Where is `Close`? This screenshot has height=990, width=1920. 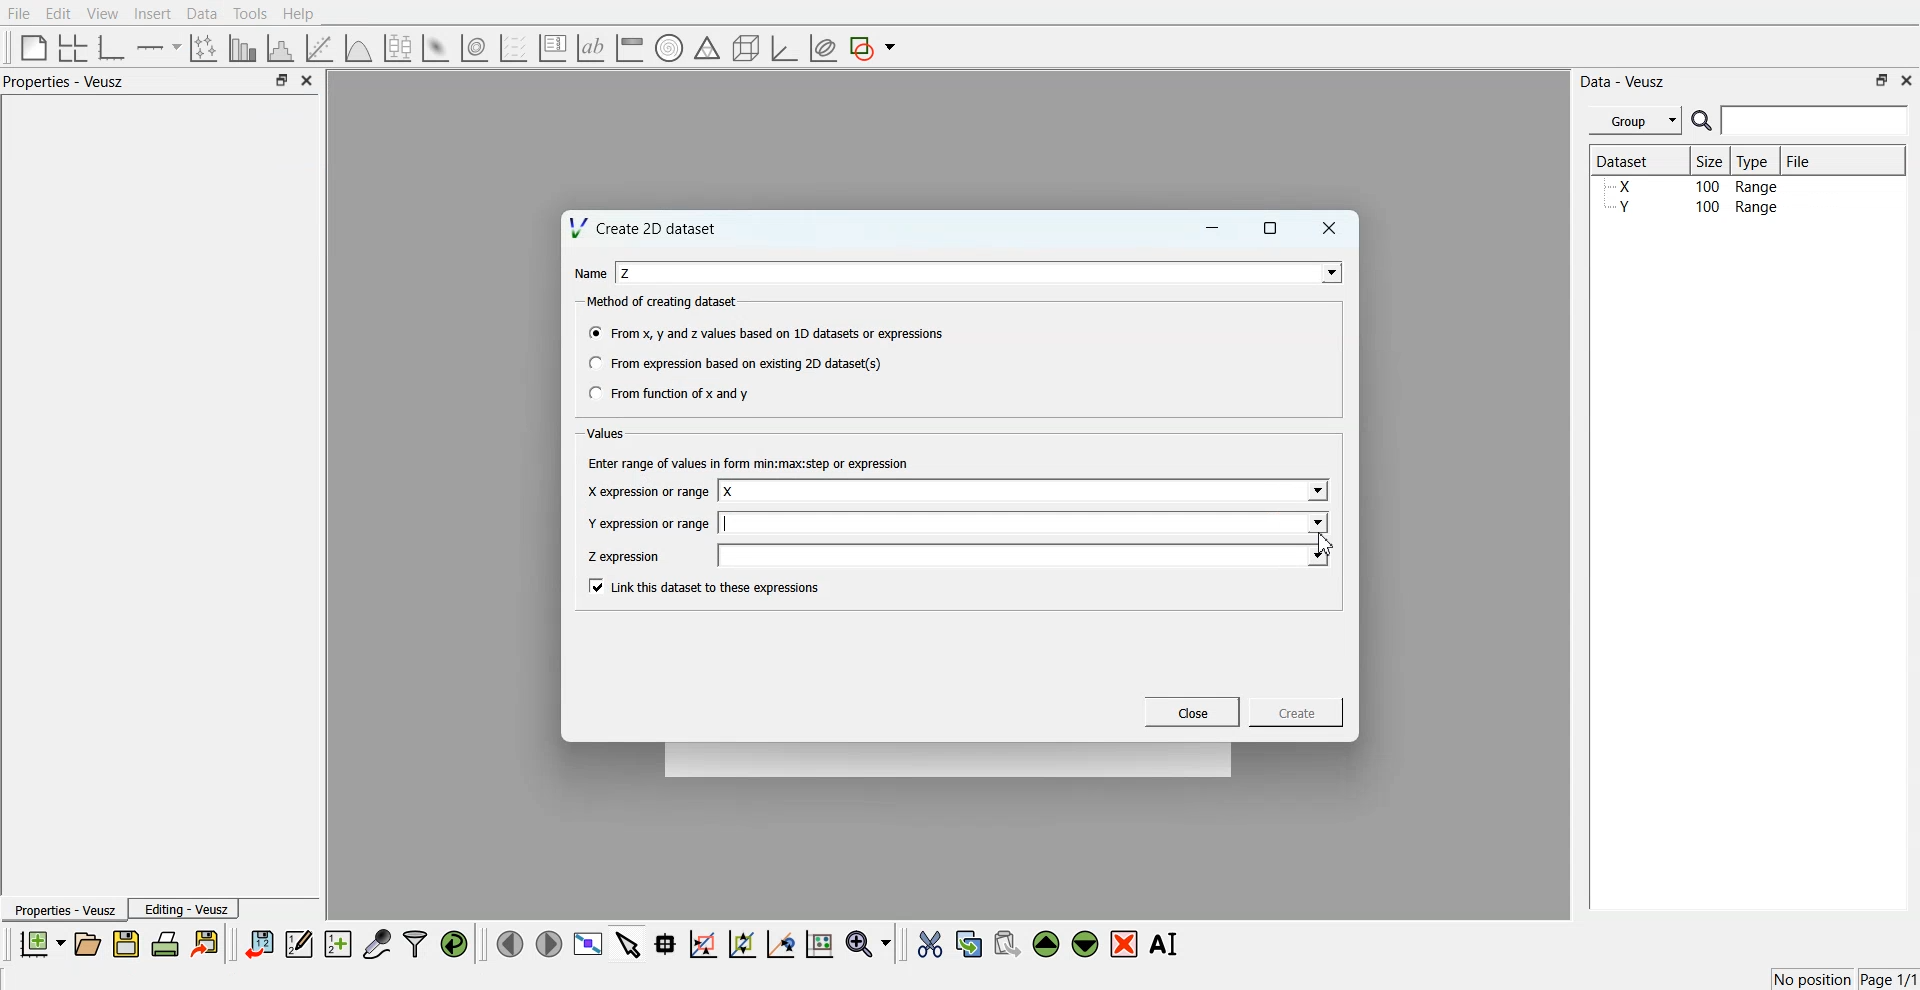
Close is located at coordinates (1193, 712).